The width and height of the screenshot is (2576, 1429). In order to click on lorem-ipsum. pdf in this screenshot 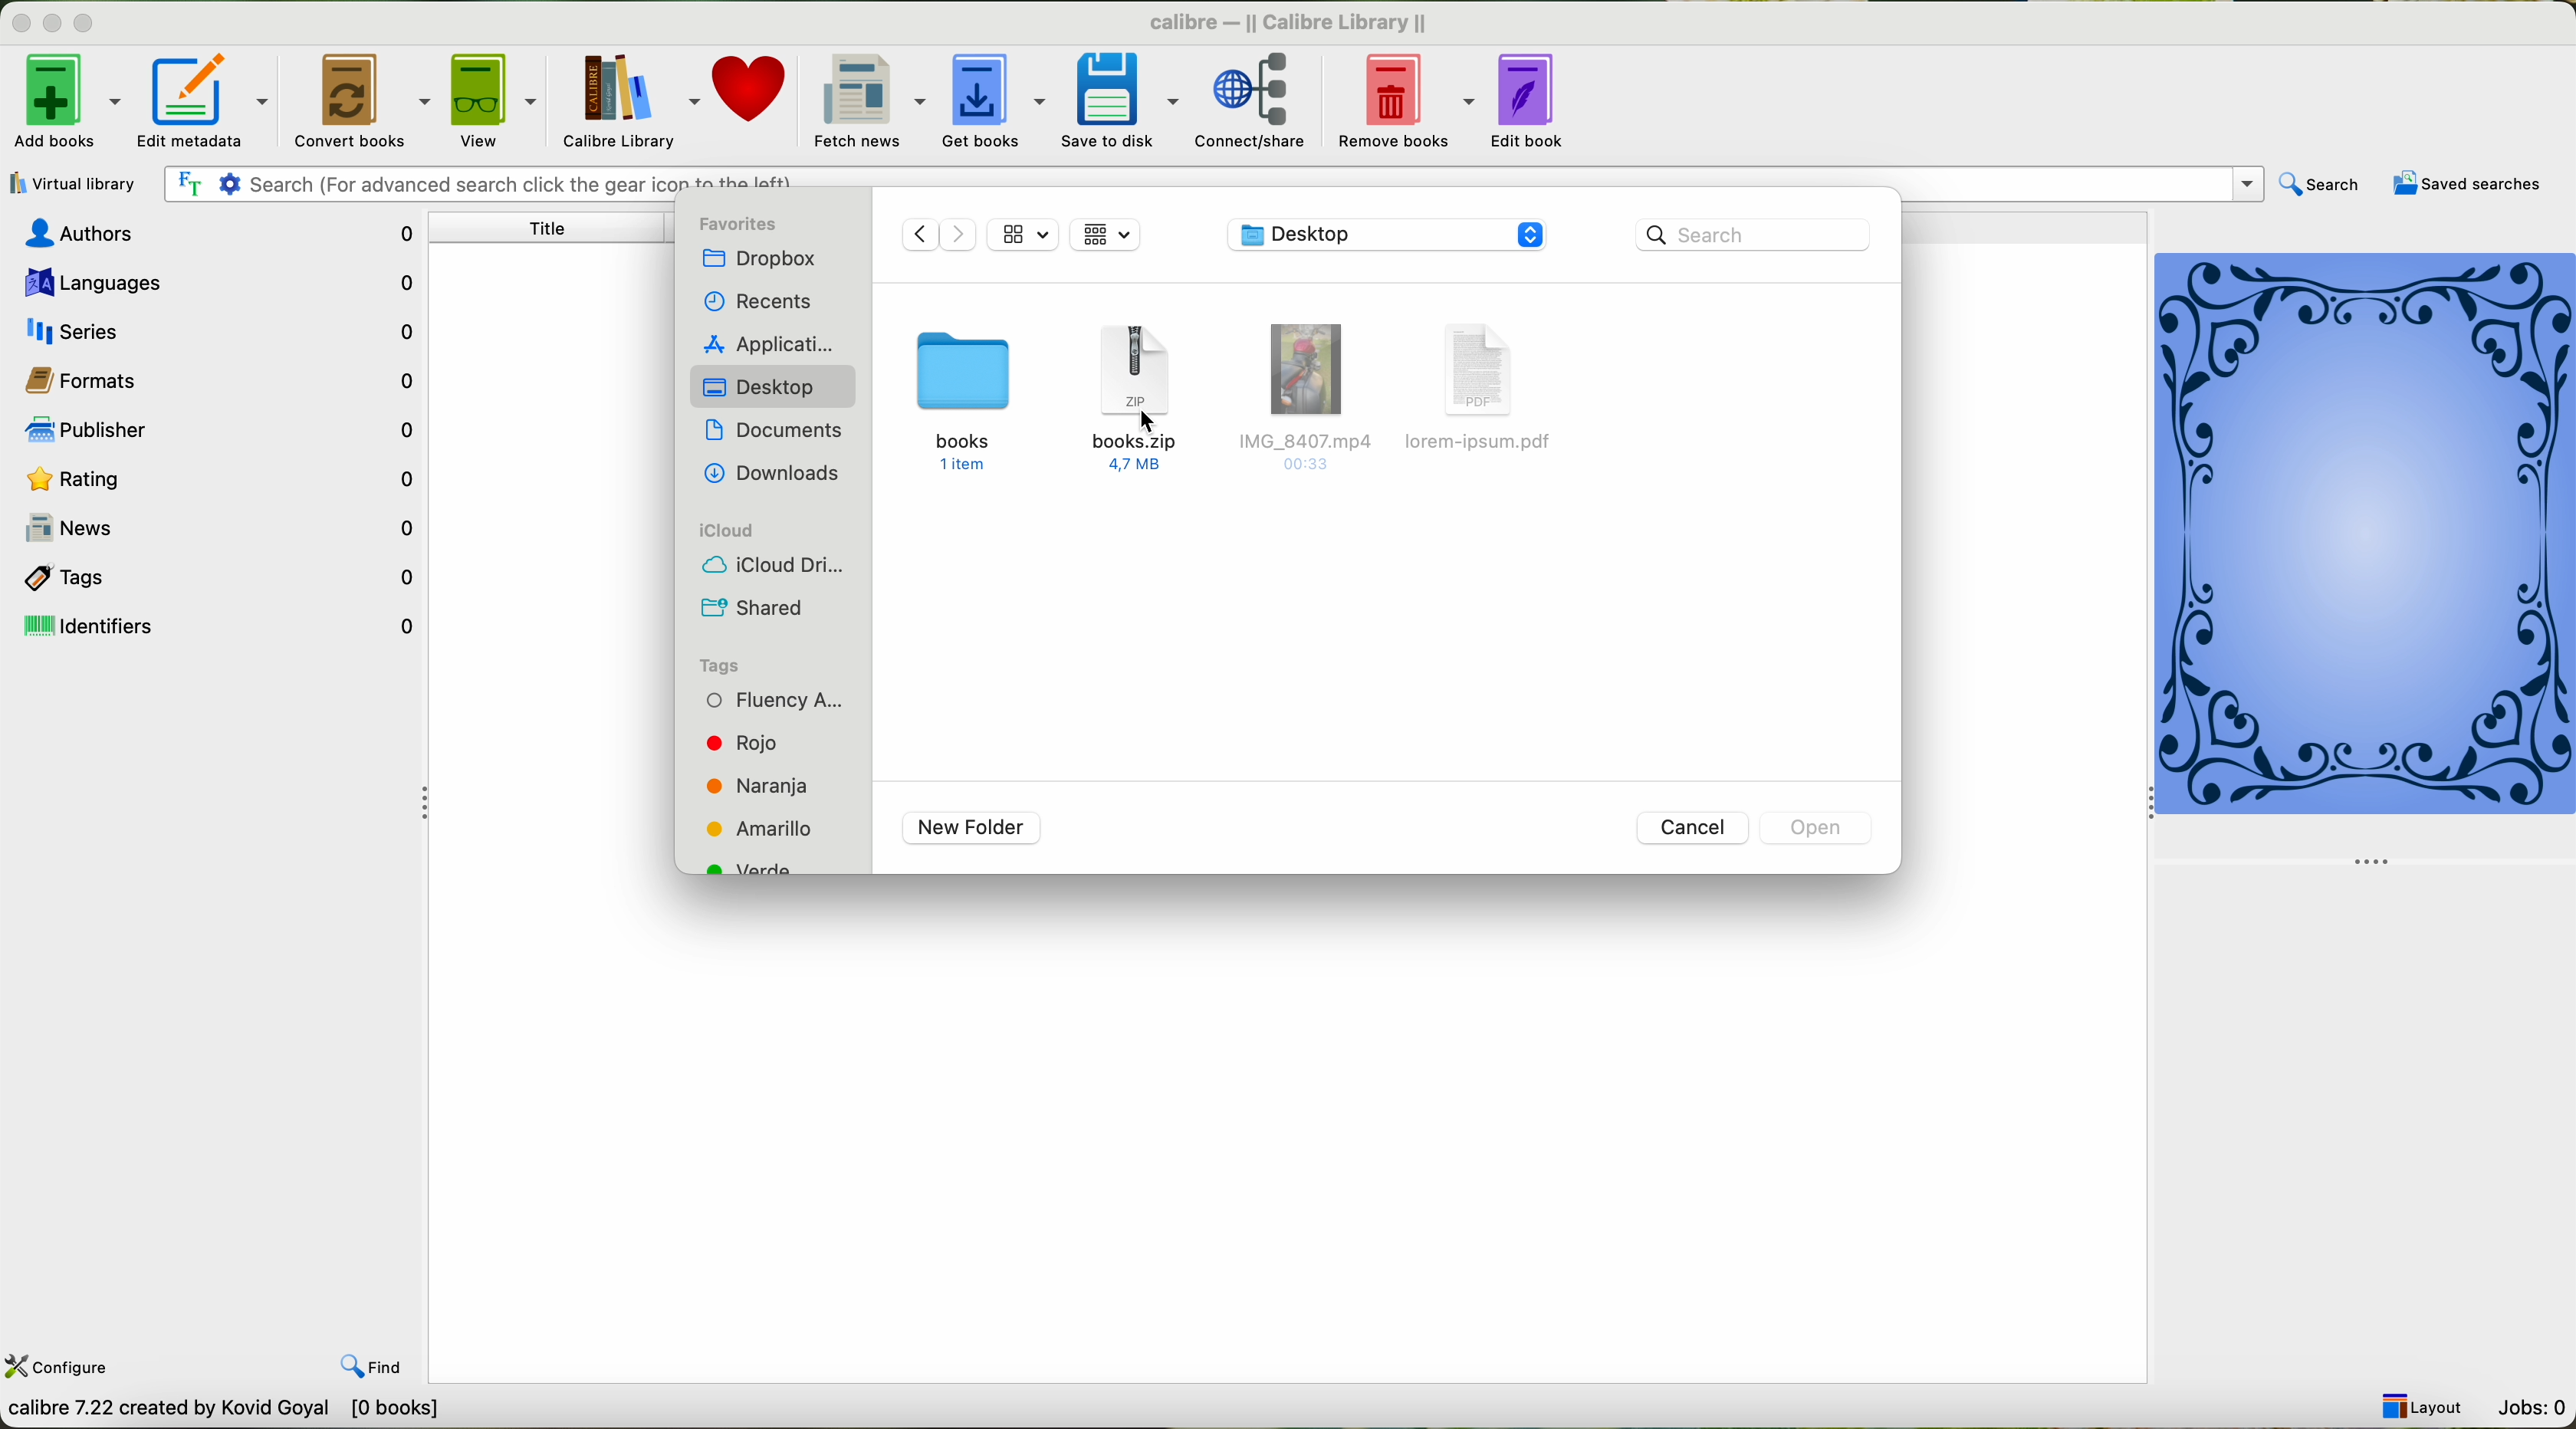, I will do `click(1487, 396)`.